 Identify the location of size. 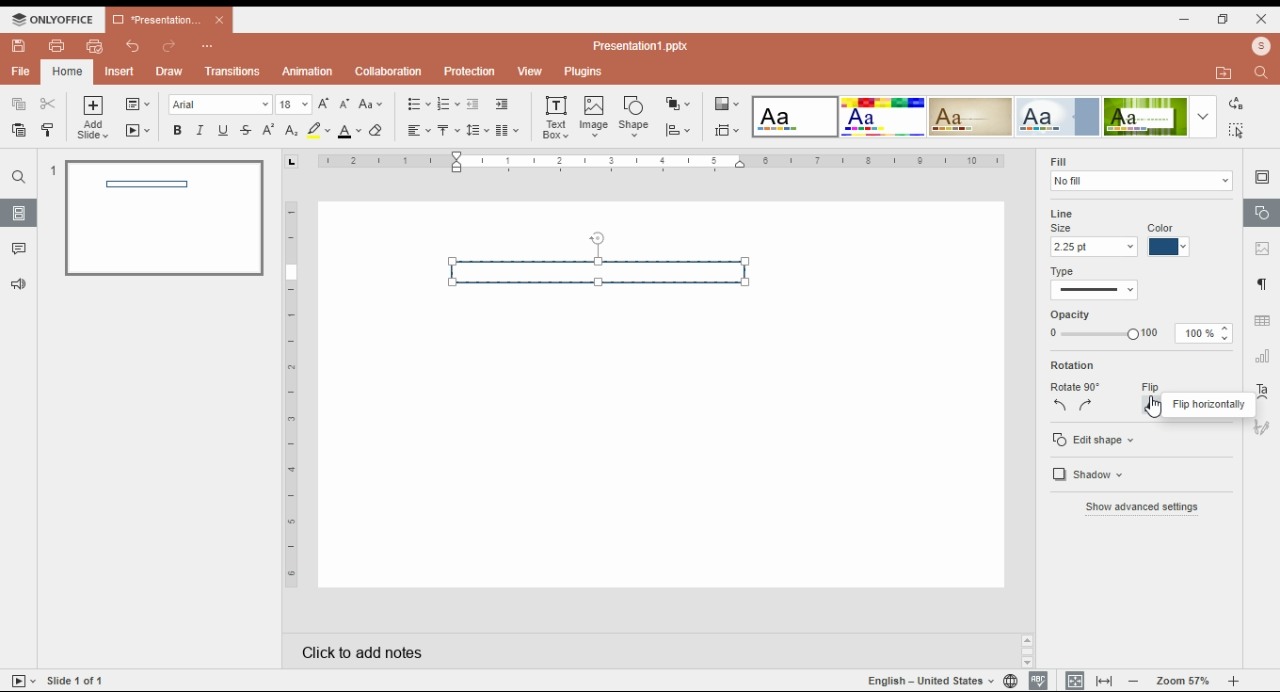
(1063, 228).